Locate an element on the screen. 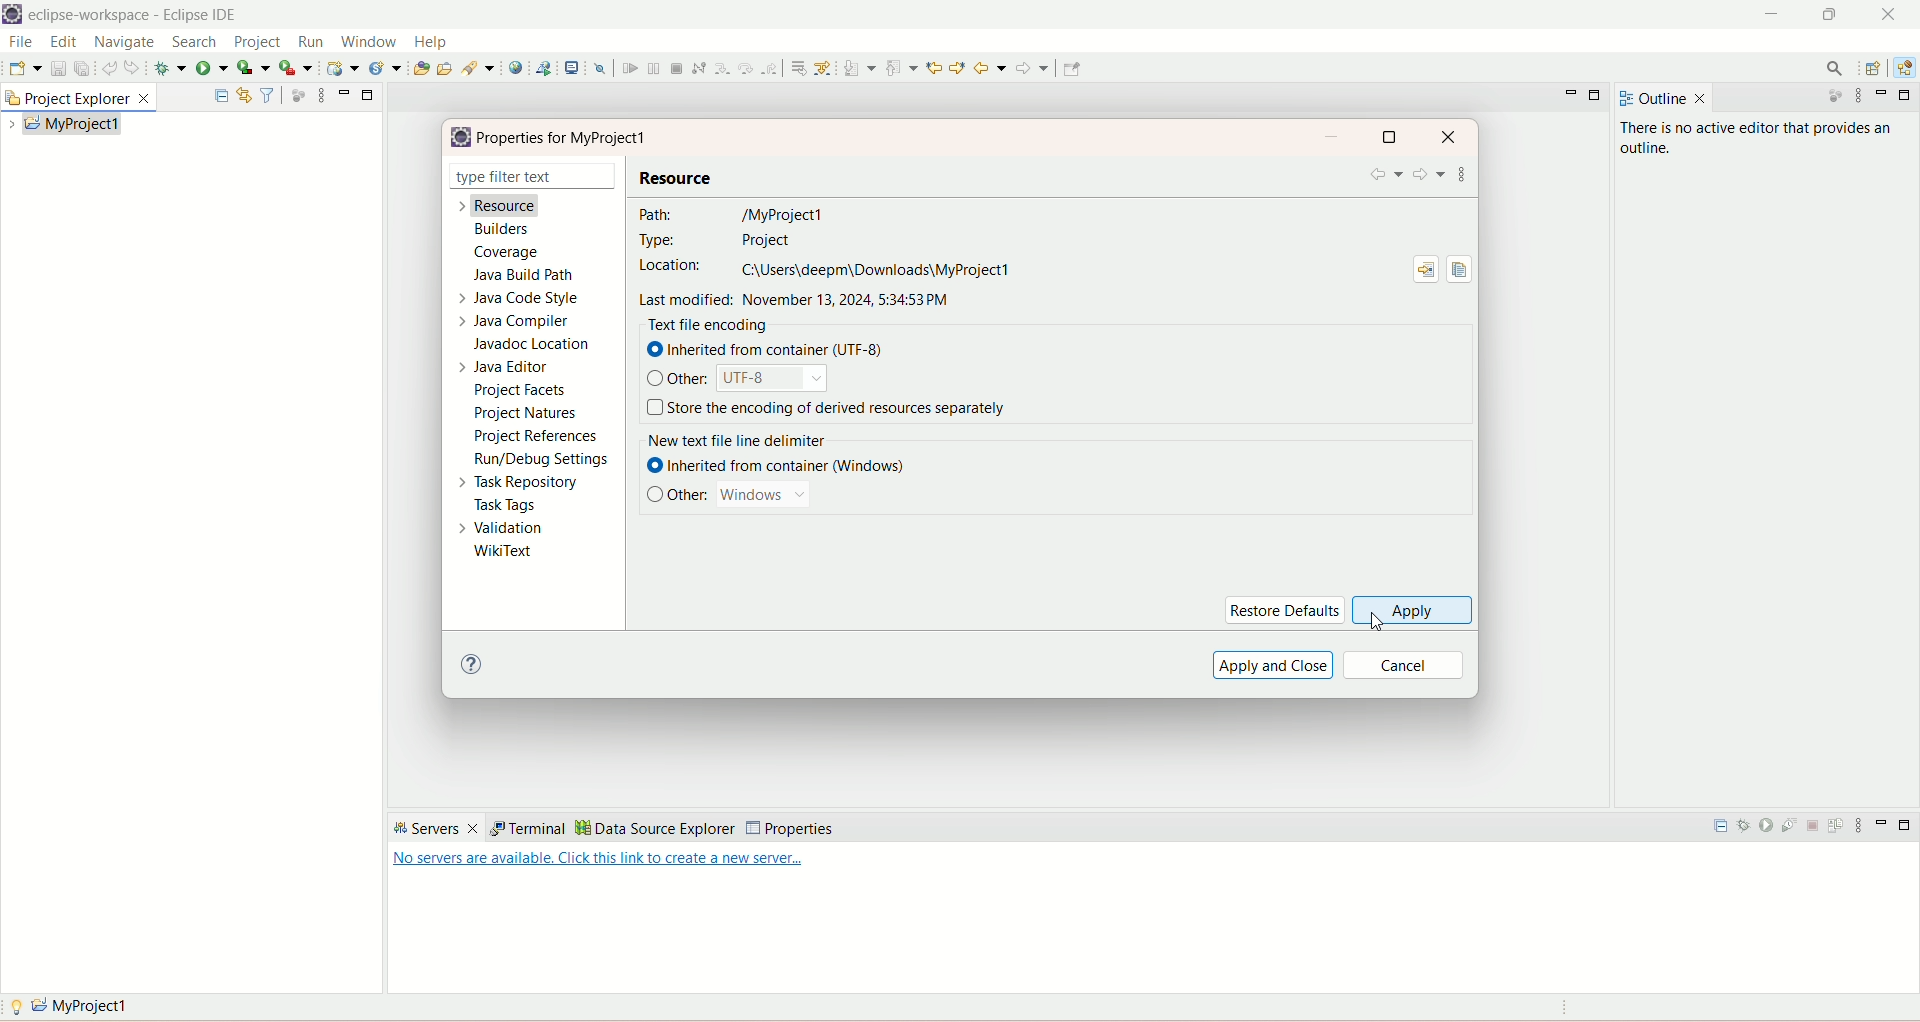 The width and height of the screenshot is (1920, 1022). java code style is located at coordinates (515, 298).